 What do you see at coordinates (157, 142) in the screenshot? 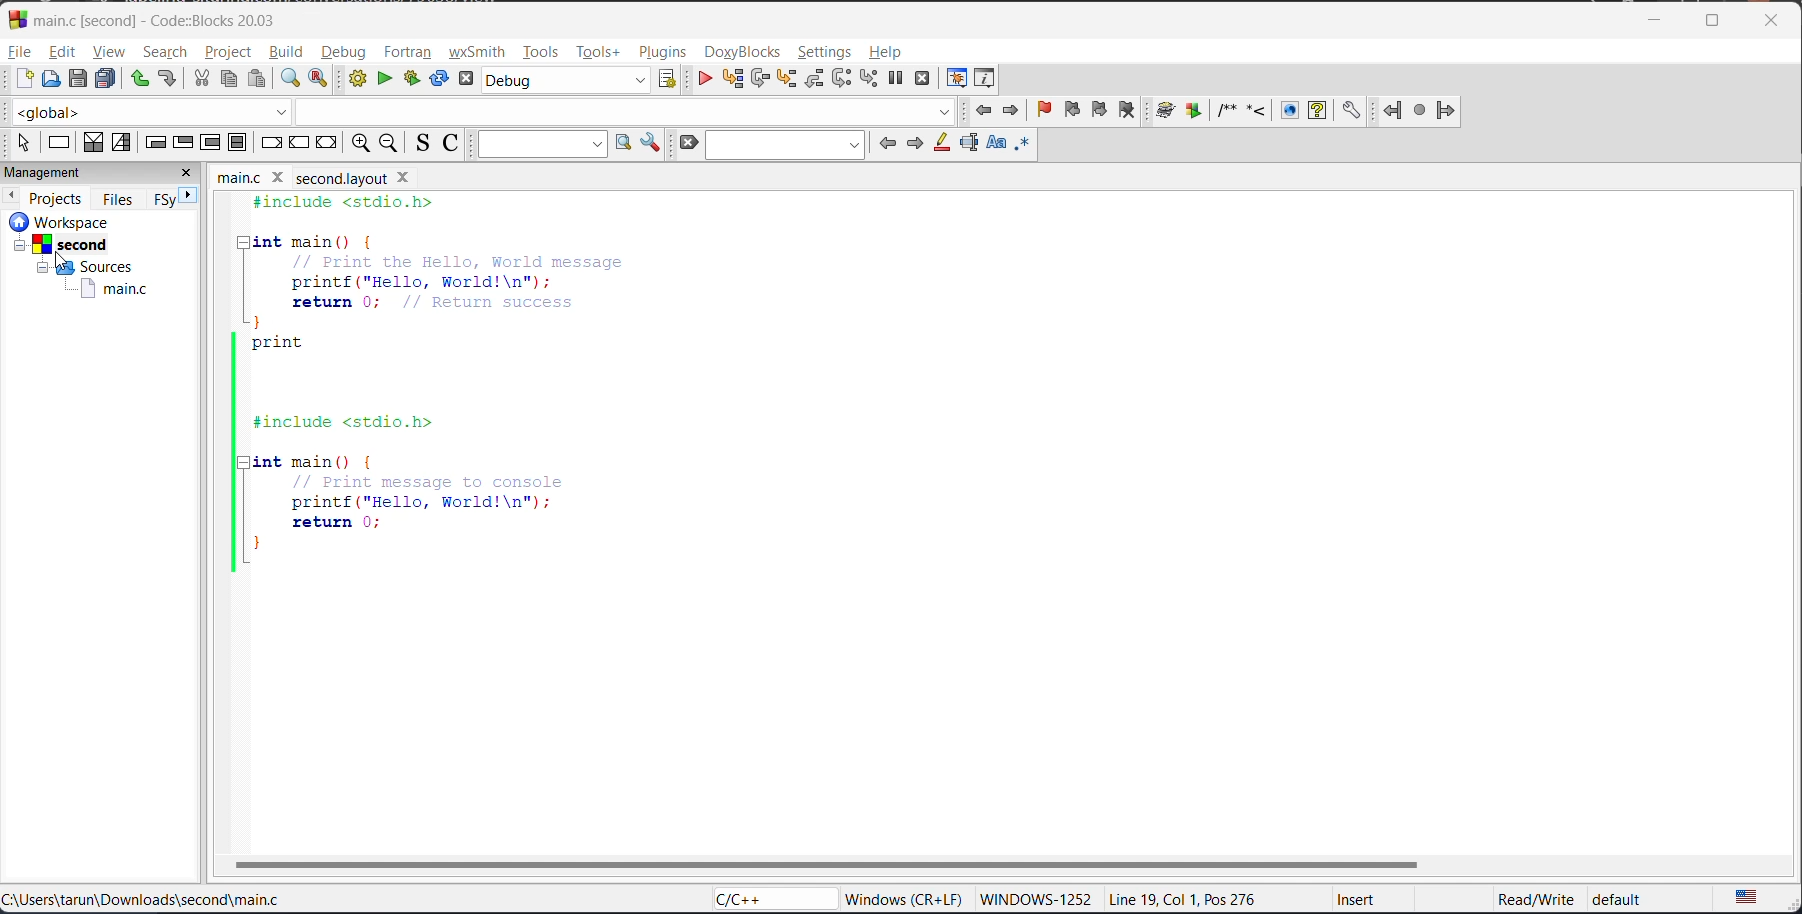
I see `entry condition loop` at bounding box center [157, 142].